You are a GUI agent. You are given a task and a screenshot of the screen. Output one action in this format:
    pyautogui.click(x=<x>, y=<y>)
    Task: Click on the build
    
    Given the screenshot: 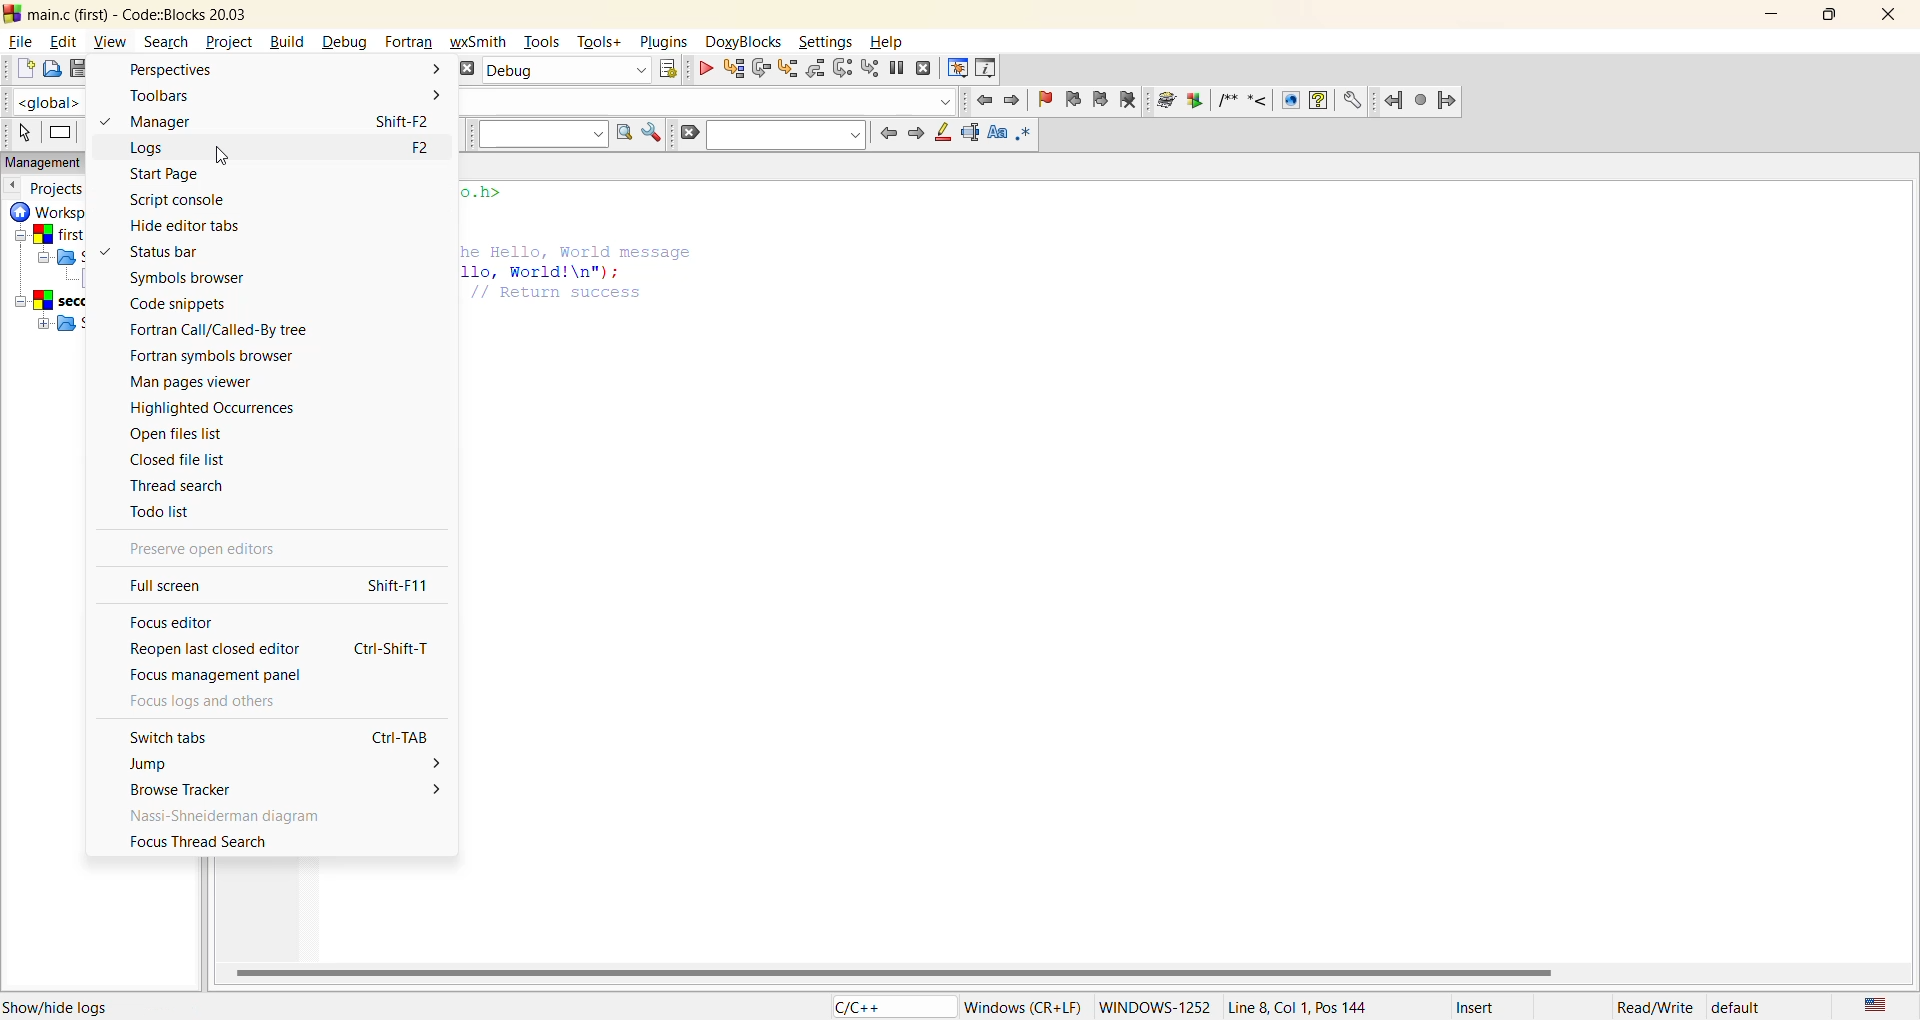 What is the action you would take?
    pyautogui.click(x=285, y=42)
    